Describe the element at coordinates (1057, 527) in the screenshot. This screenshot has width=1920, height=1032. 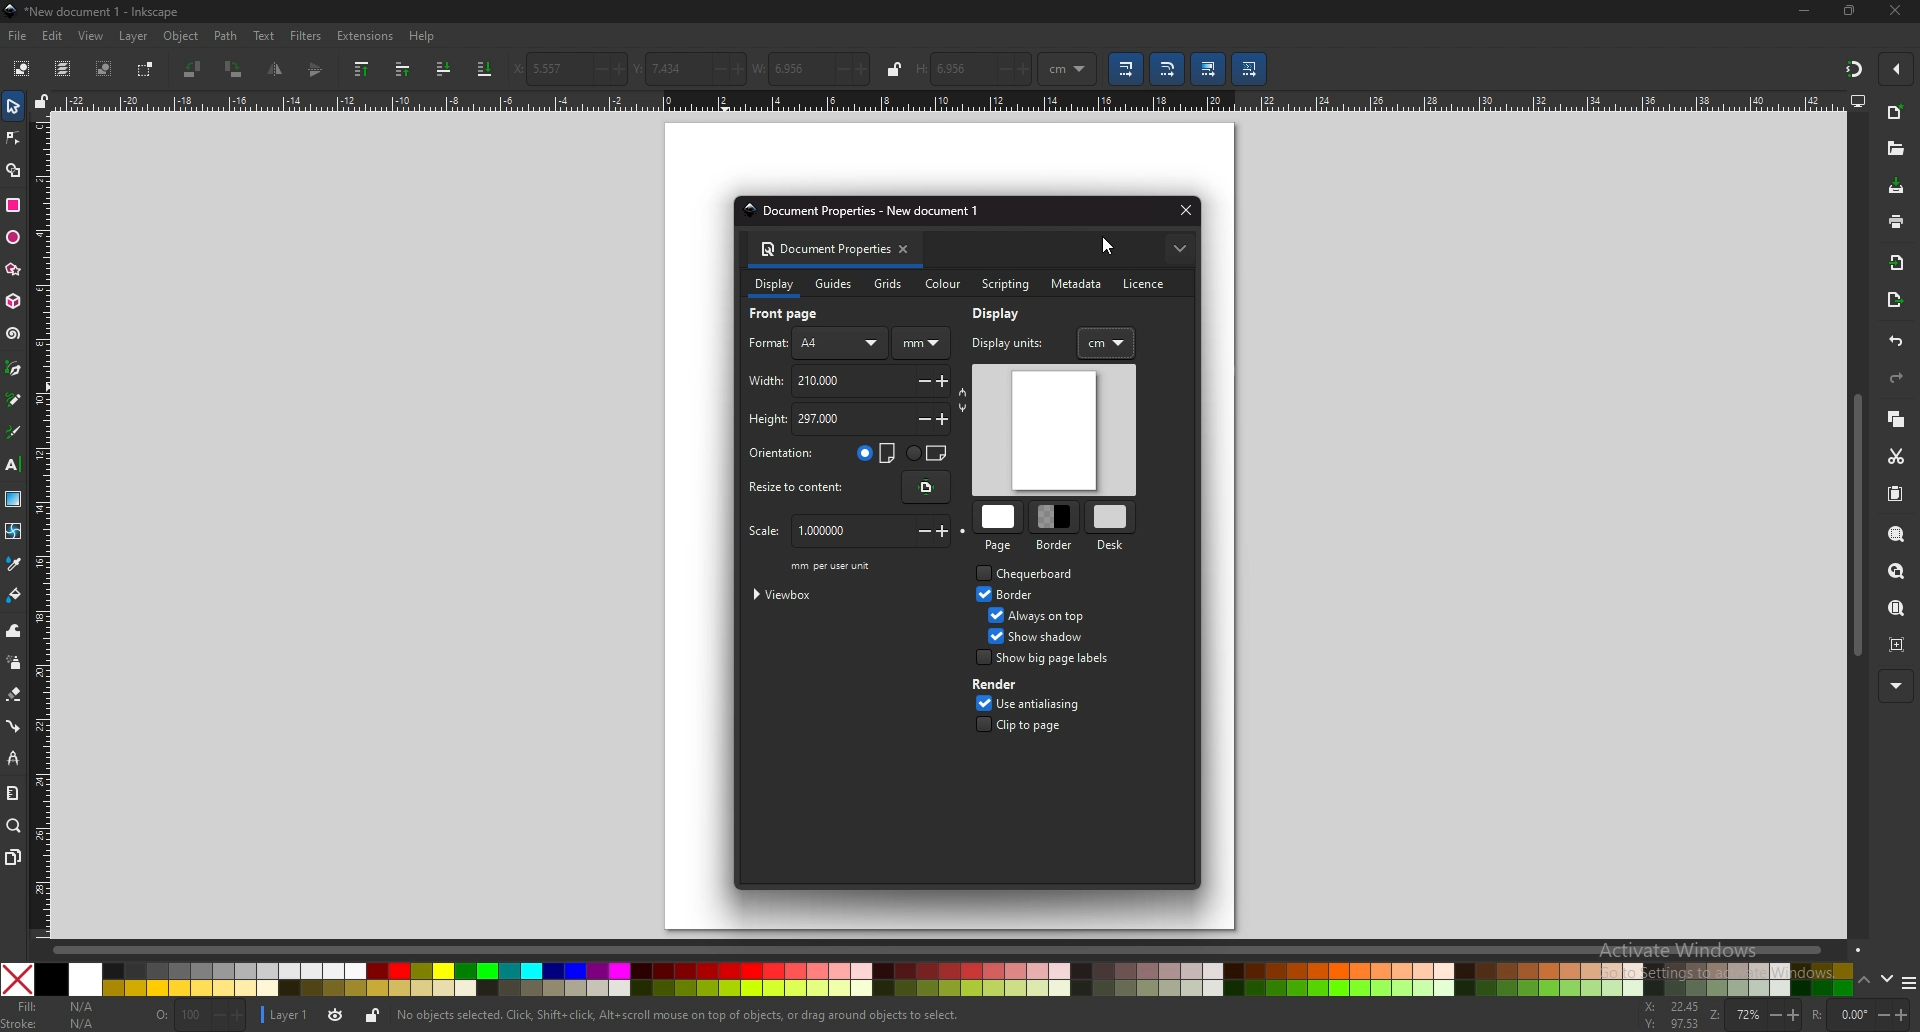
I see `border` at that location.